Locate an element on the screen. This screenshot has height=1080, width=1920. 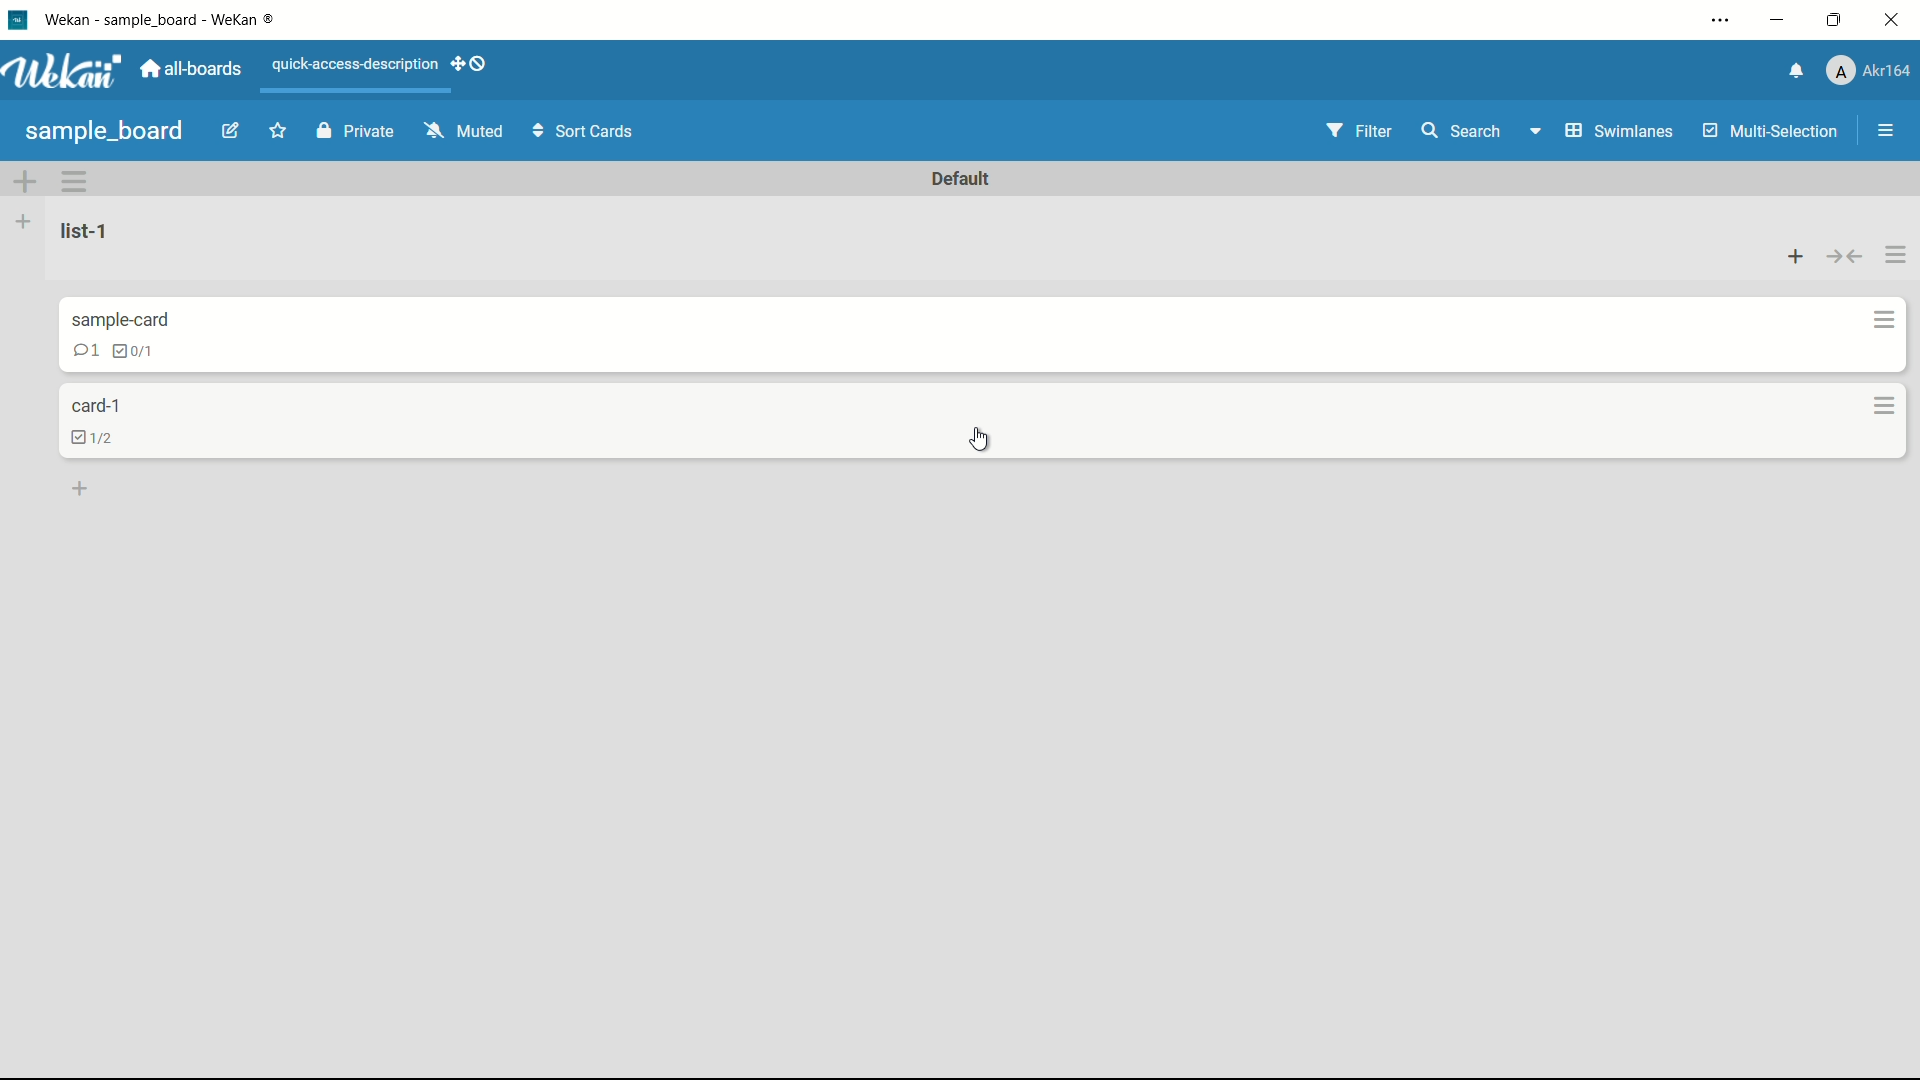
edit is located at coordinates (225, 131).